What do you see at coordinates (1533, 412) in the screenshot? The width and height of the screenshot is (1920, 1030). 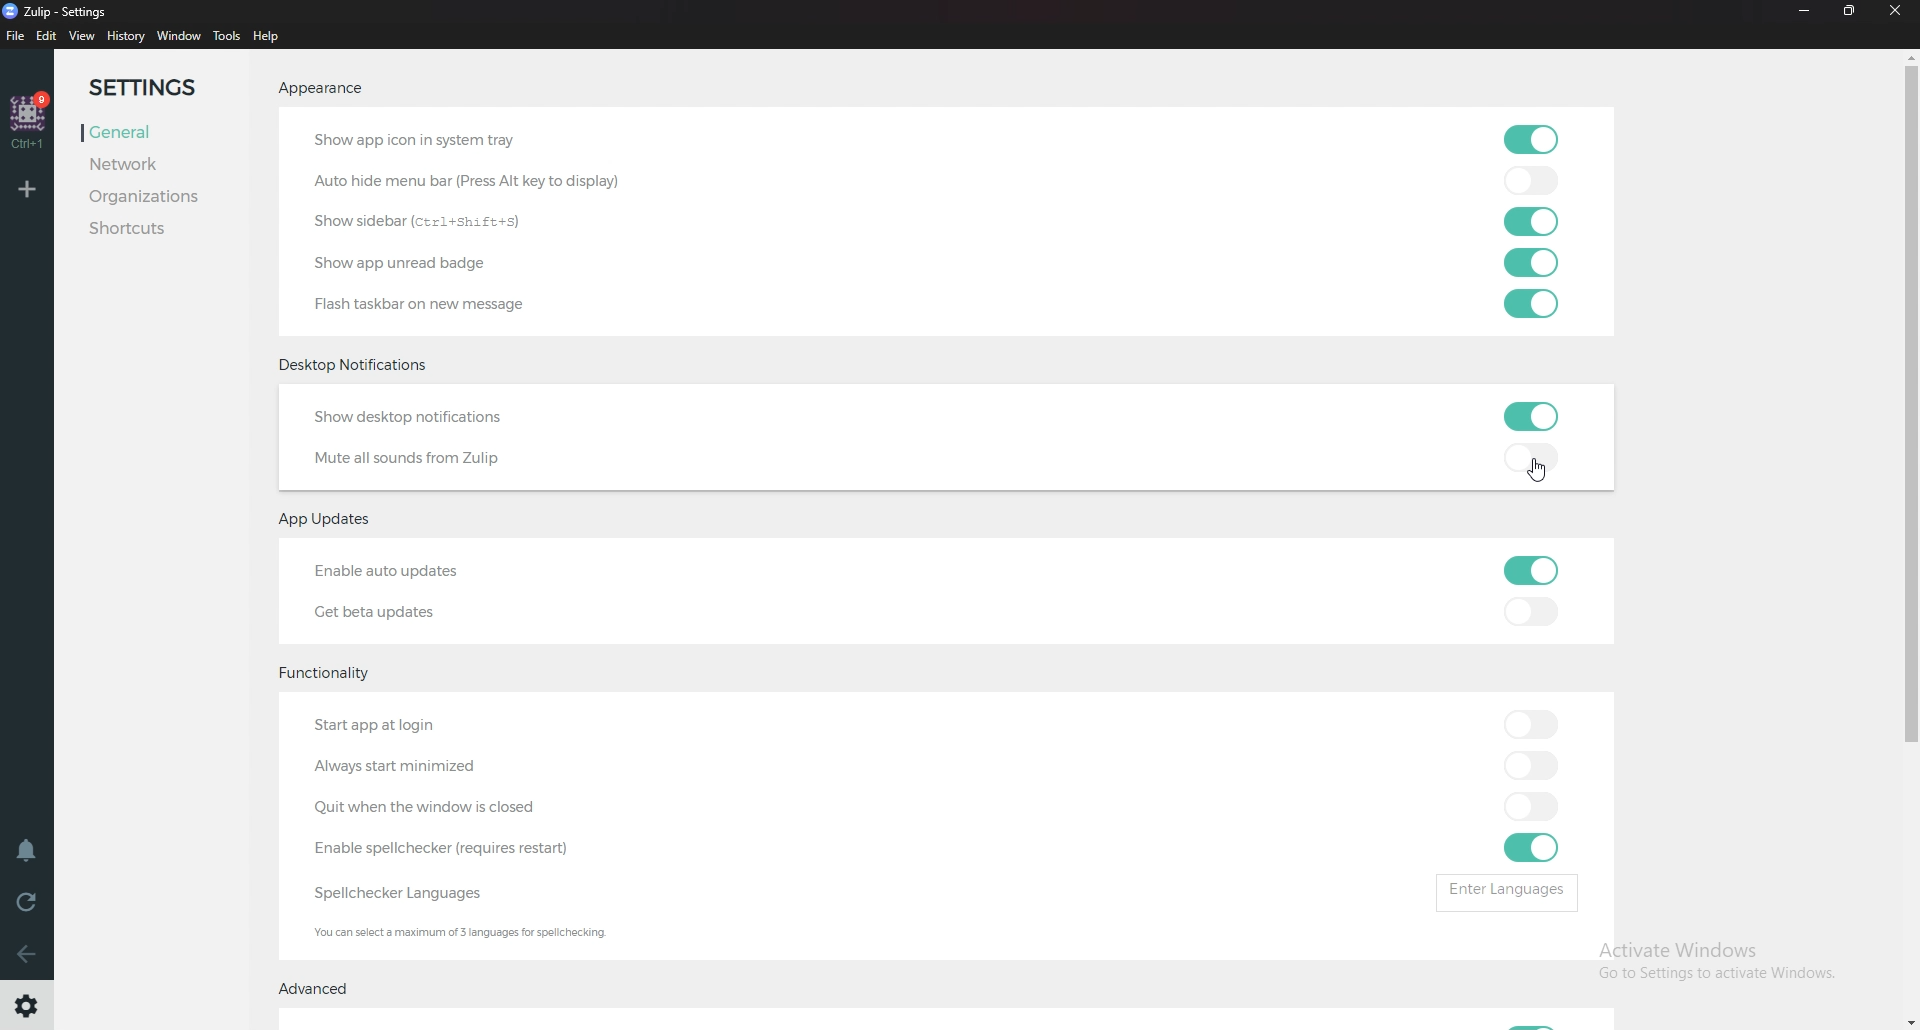 I see `toggle` at bounding box center [1533, 412].